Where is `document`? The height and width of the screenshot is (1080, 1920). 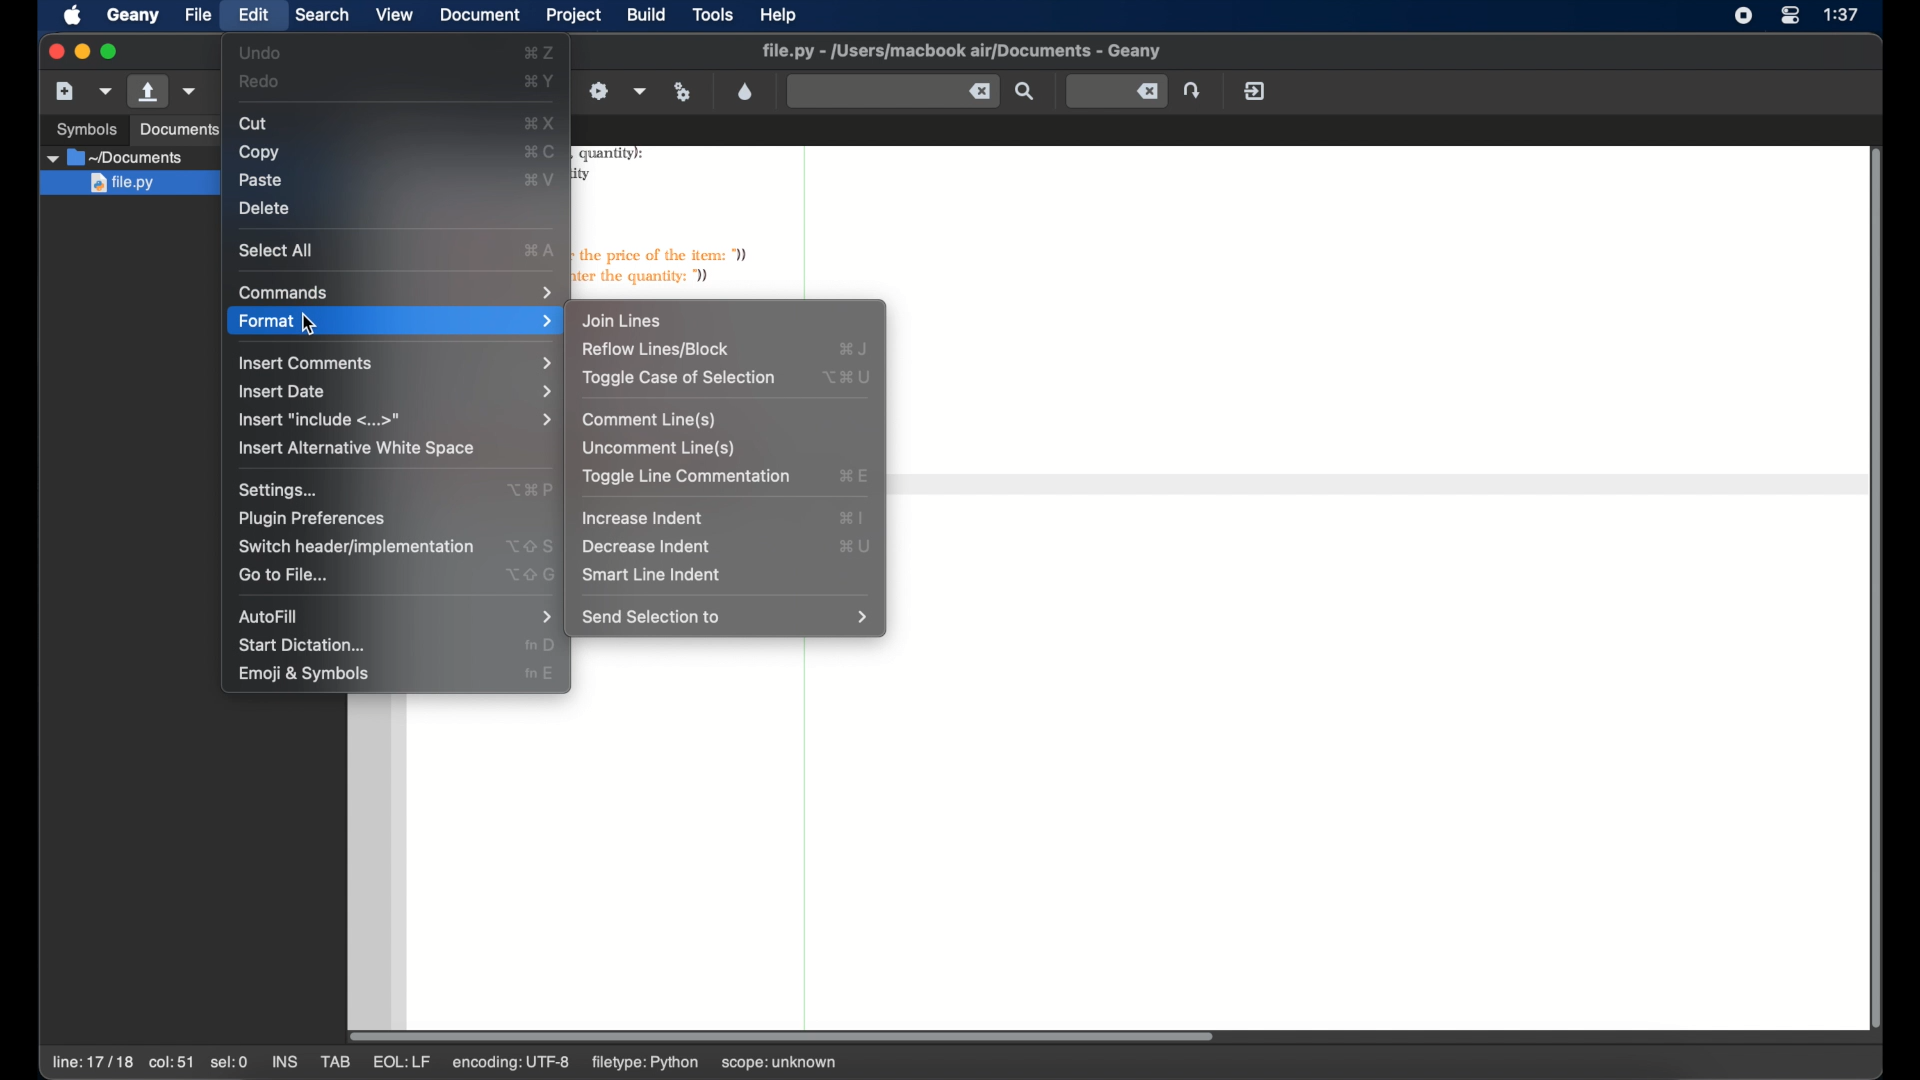
document is located at coordinates (481, 15).